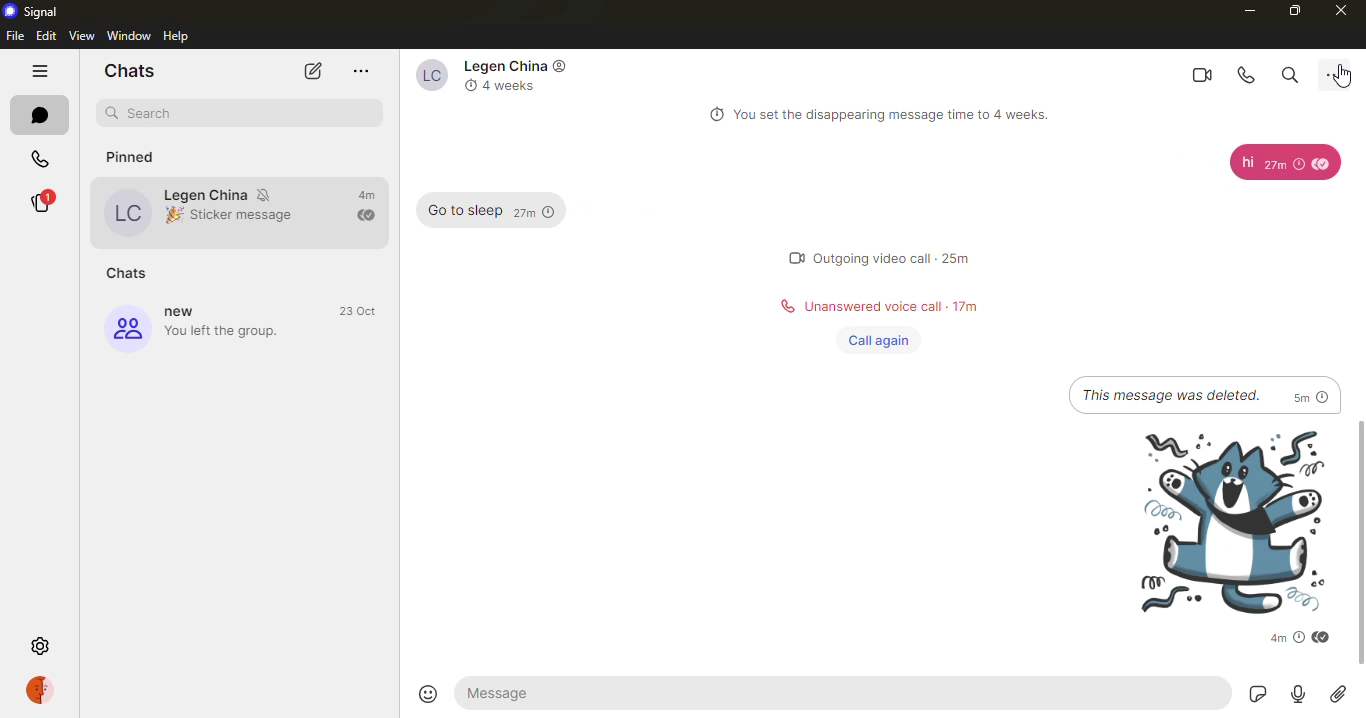 The width and height of the screenshot is (1366, 718). Describe the element at coordinates (1289, 72) in the screenshot. I see `search` at that location.